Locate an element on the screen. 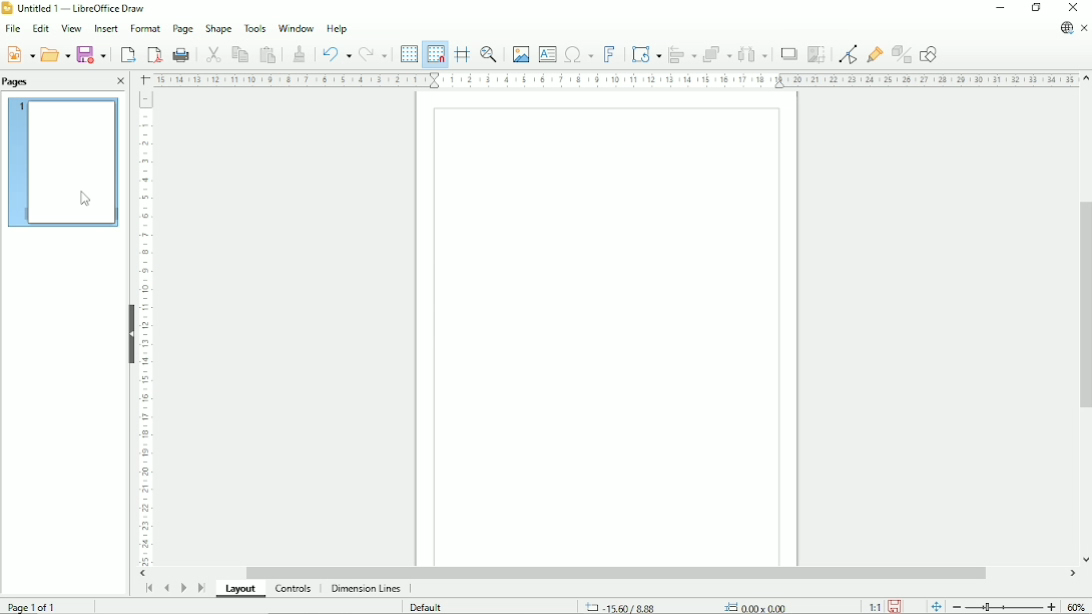 The image size is (1092, 614). Show gluepoint functions is located at coordinates (875, 54).